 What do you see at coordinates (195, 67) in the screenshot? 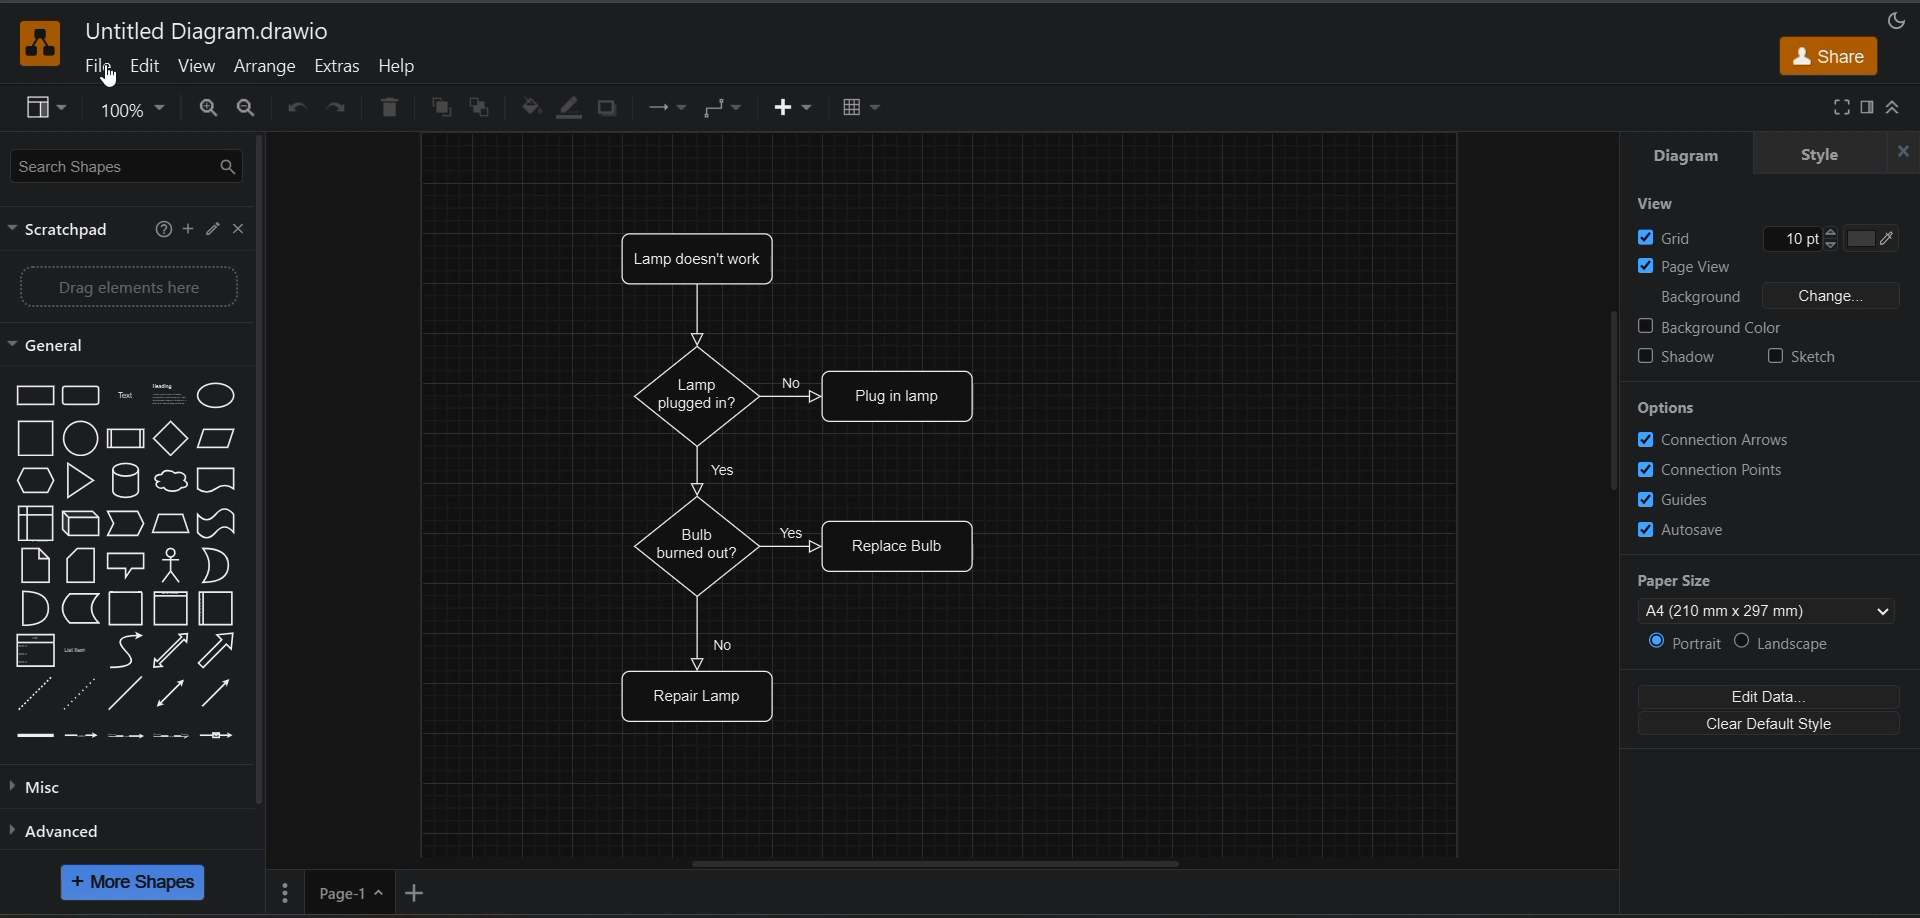
I see `view` at bounding box center [195, 67].